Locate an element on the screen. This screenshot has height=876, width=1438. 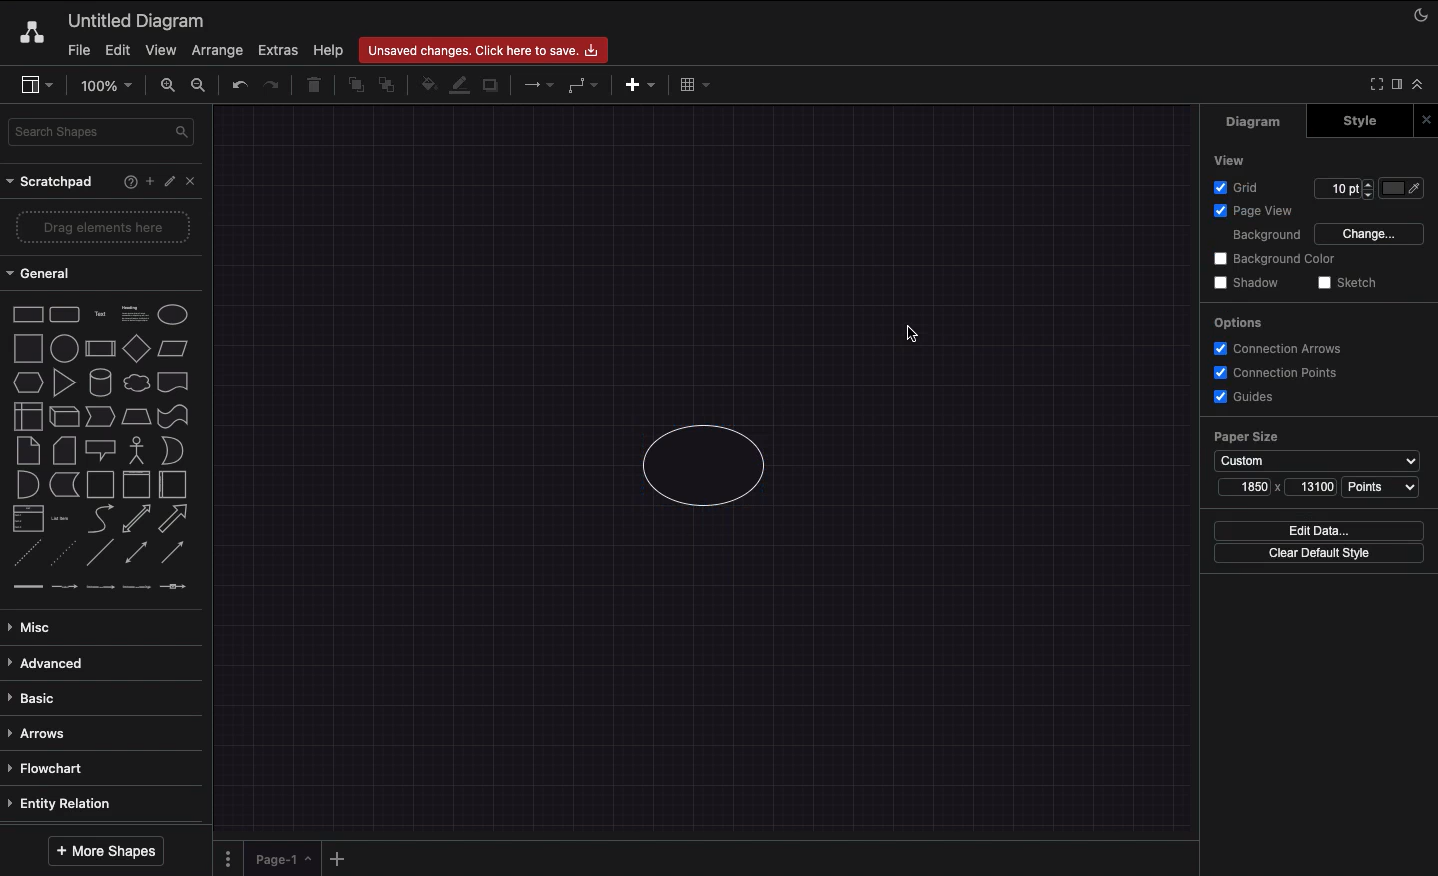
Search shapes is located at coordinates (103, 135).